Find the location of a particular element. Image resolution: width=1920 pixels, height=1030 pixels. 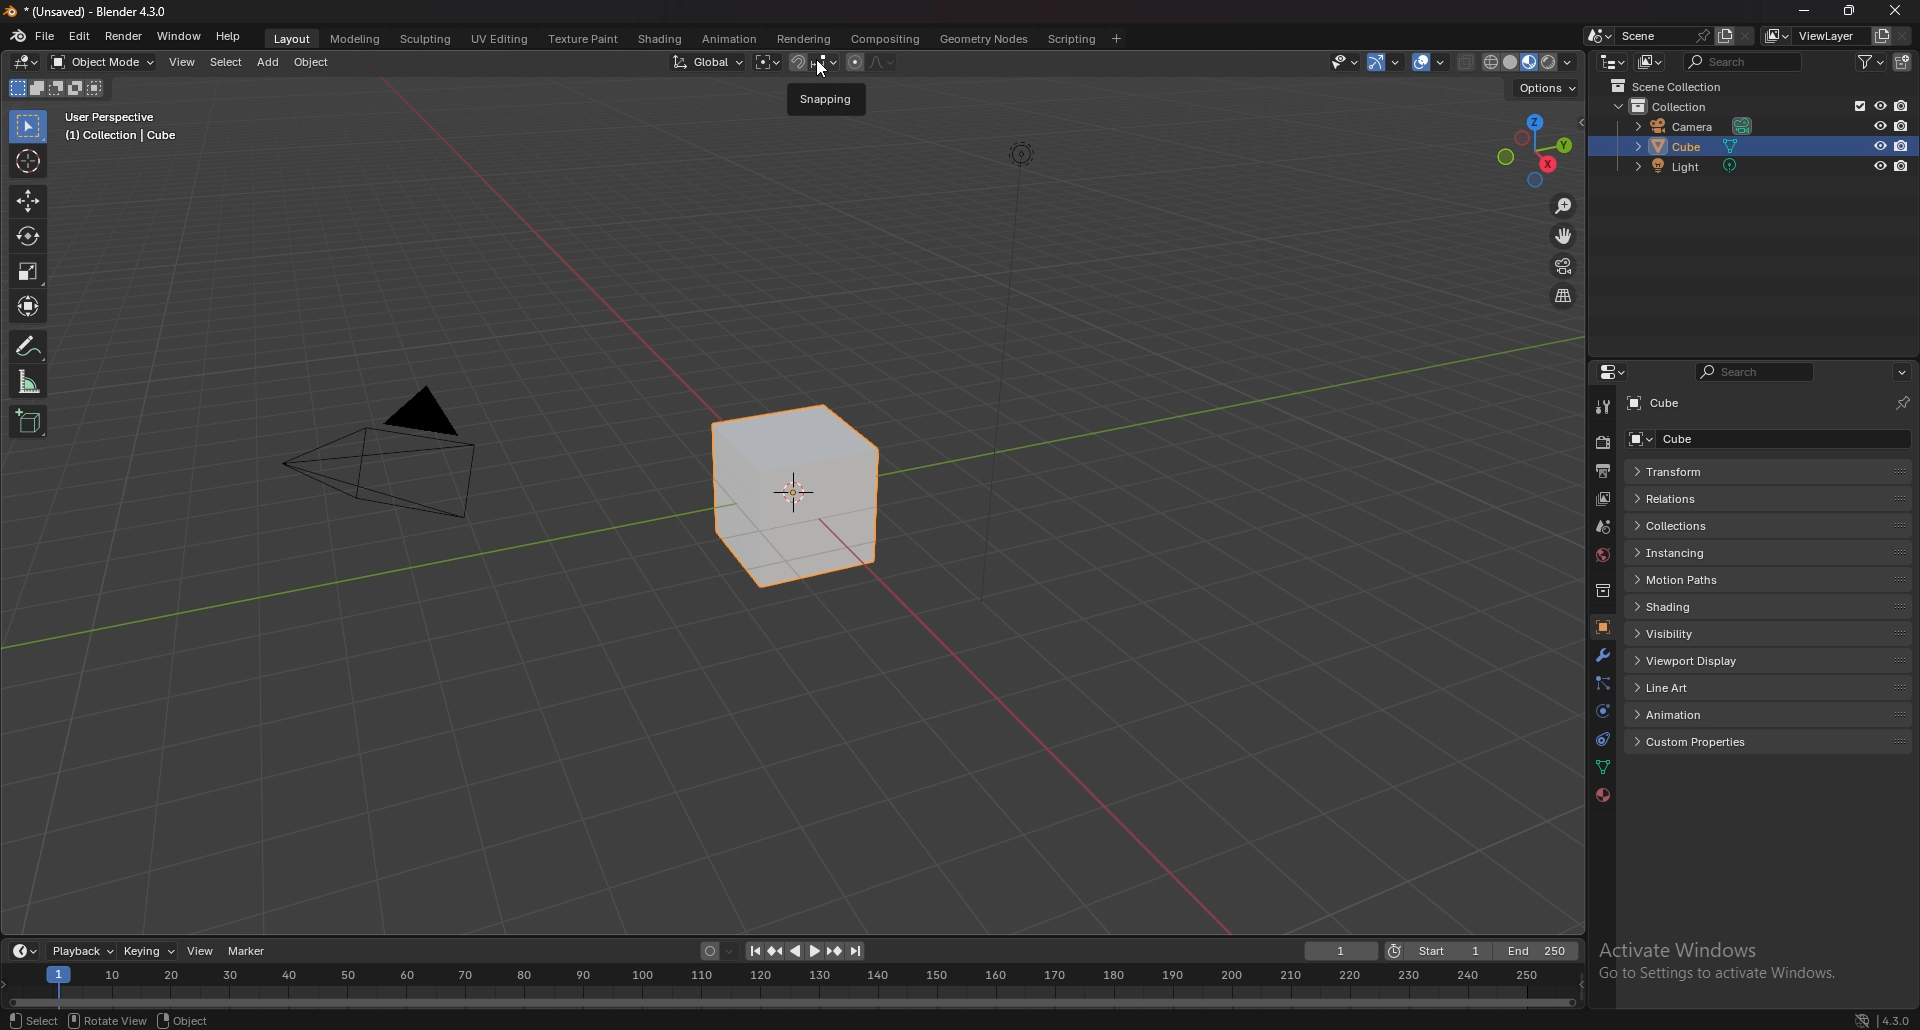

help is located at coordinates (230, 36).